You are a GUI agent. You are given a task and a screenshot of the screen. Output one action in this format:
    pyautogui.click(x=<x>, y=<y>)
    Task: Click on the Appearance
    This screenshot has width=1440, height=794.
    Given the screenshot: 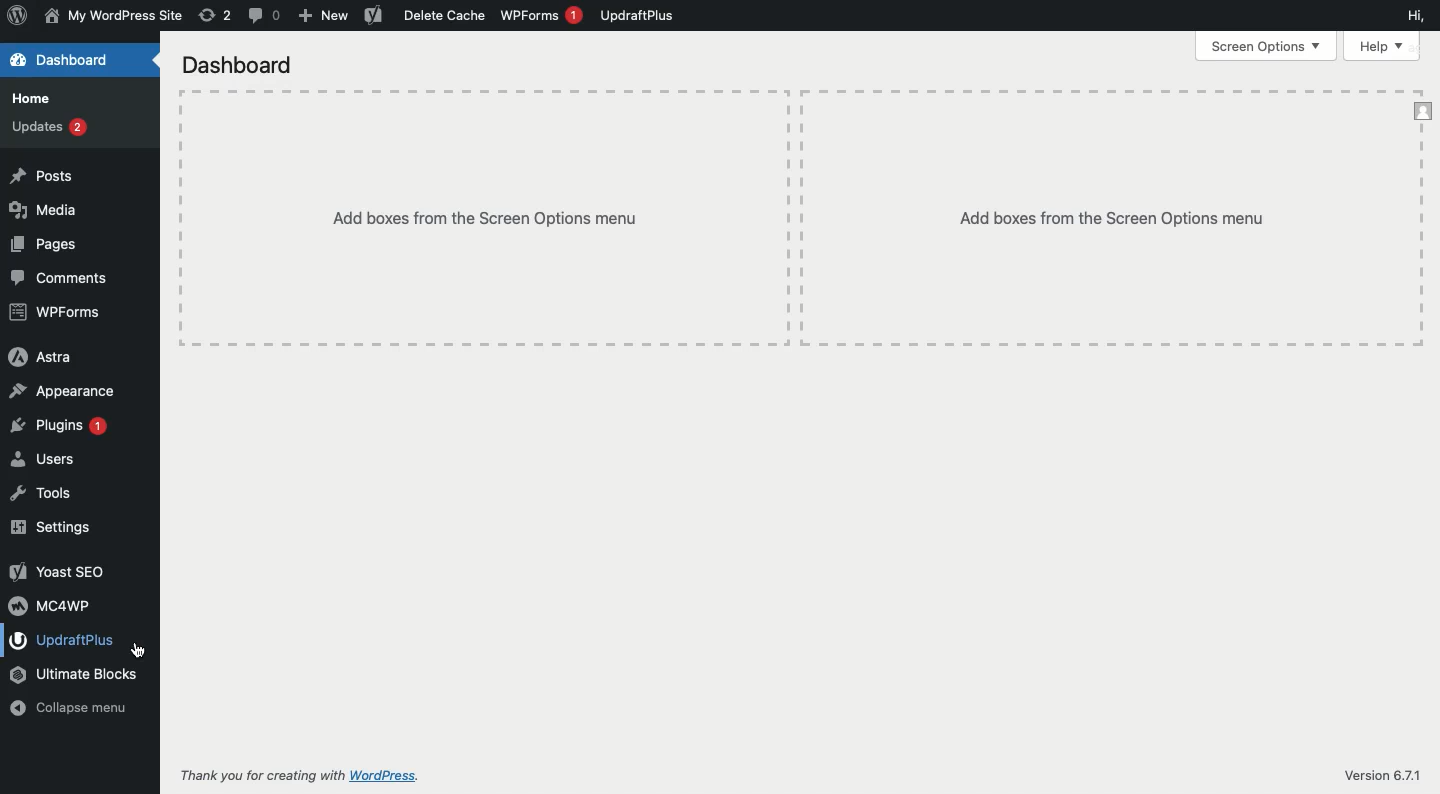 What is the action you would take?
    pyautogui.click(x=63, y=391)
    